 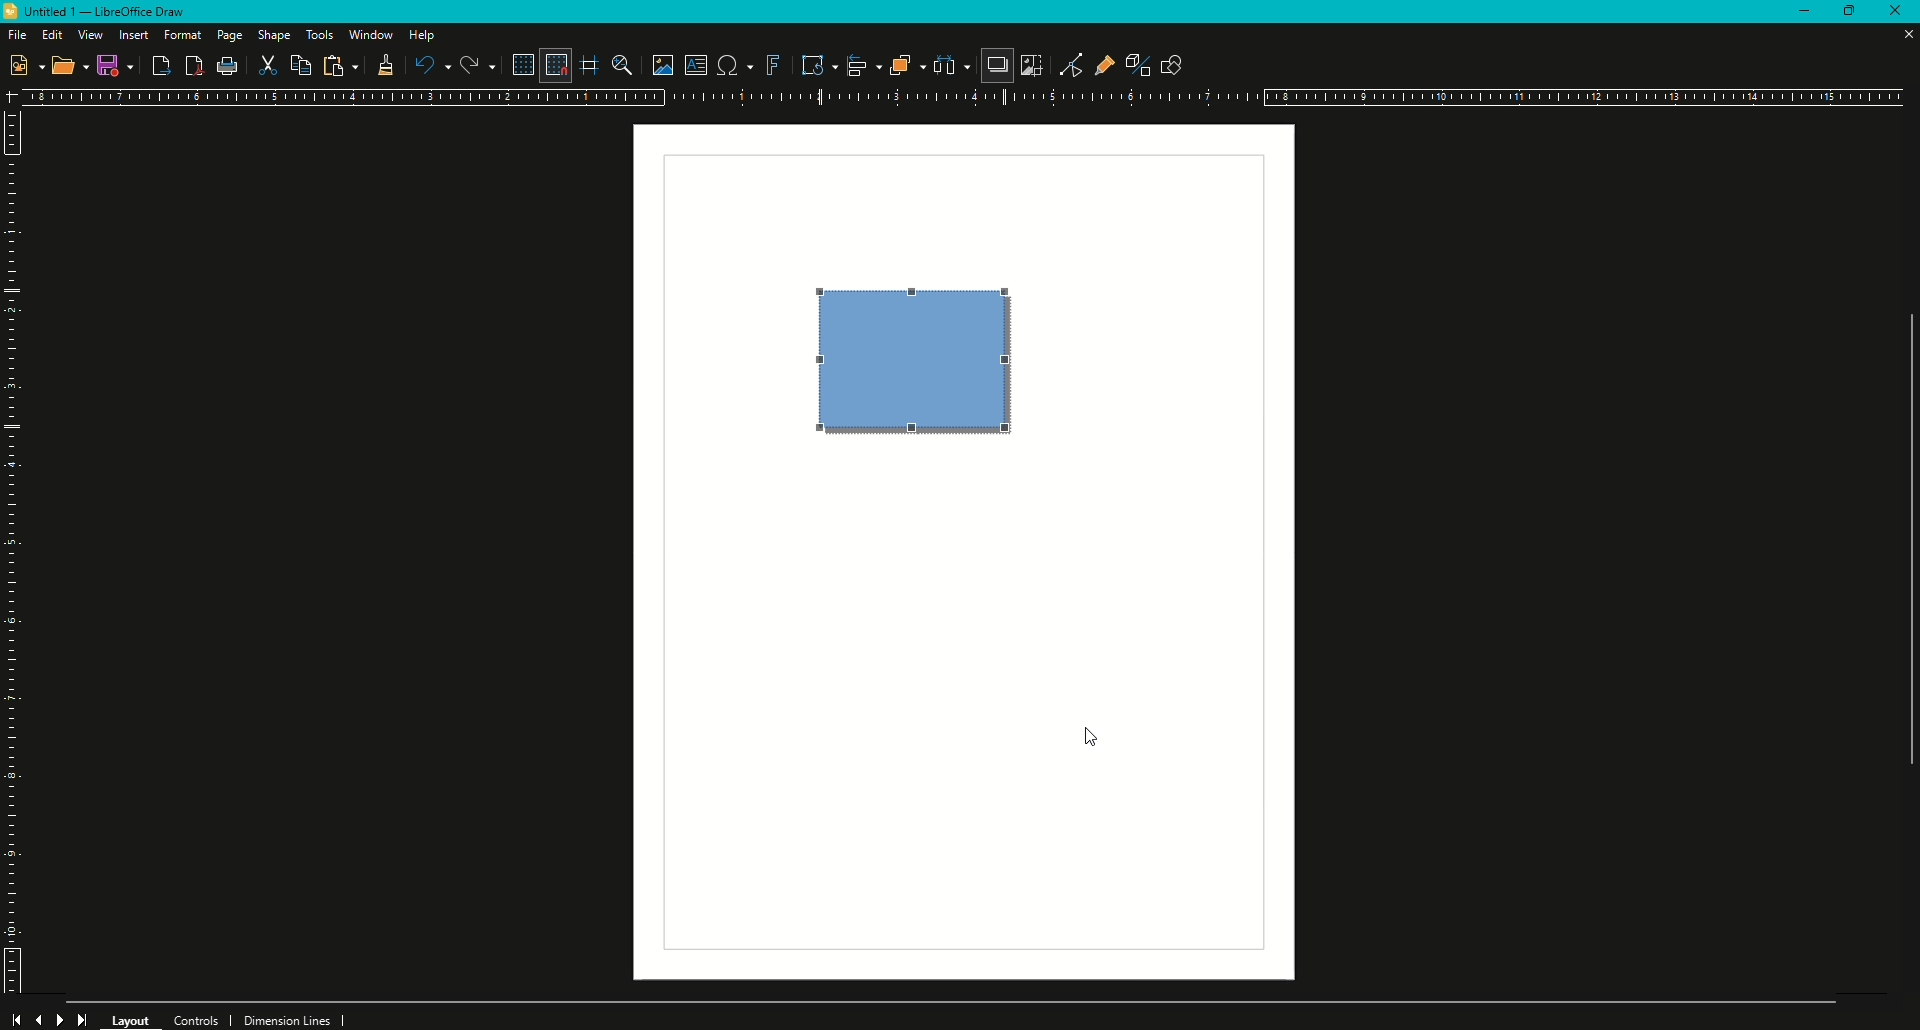 What do you see at coordinates (1130, 62) in the screenshot?
I see `Toggle Extrusion` at bounding box center [1130, 62].